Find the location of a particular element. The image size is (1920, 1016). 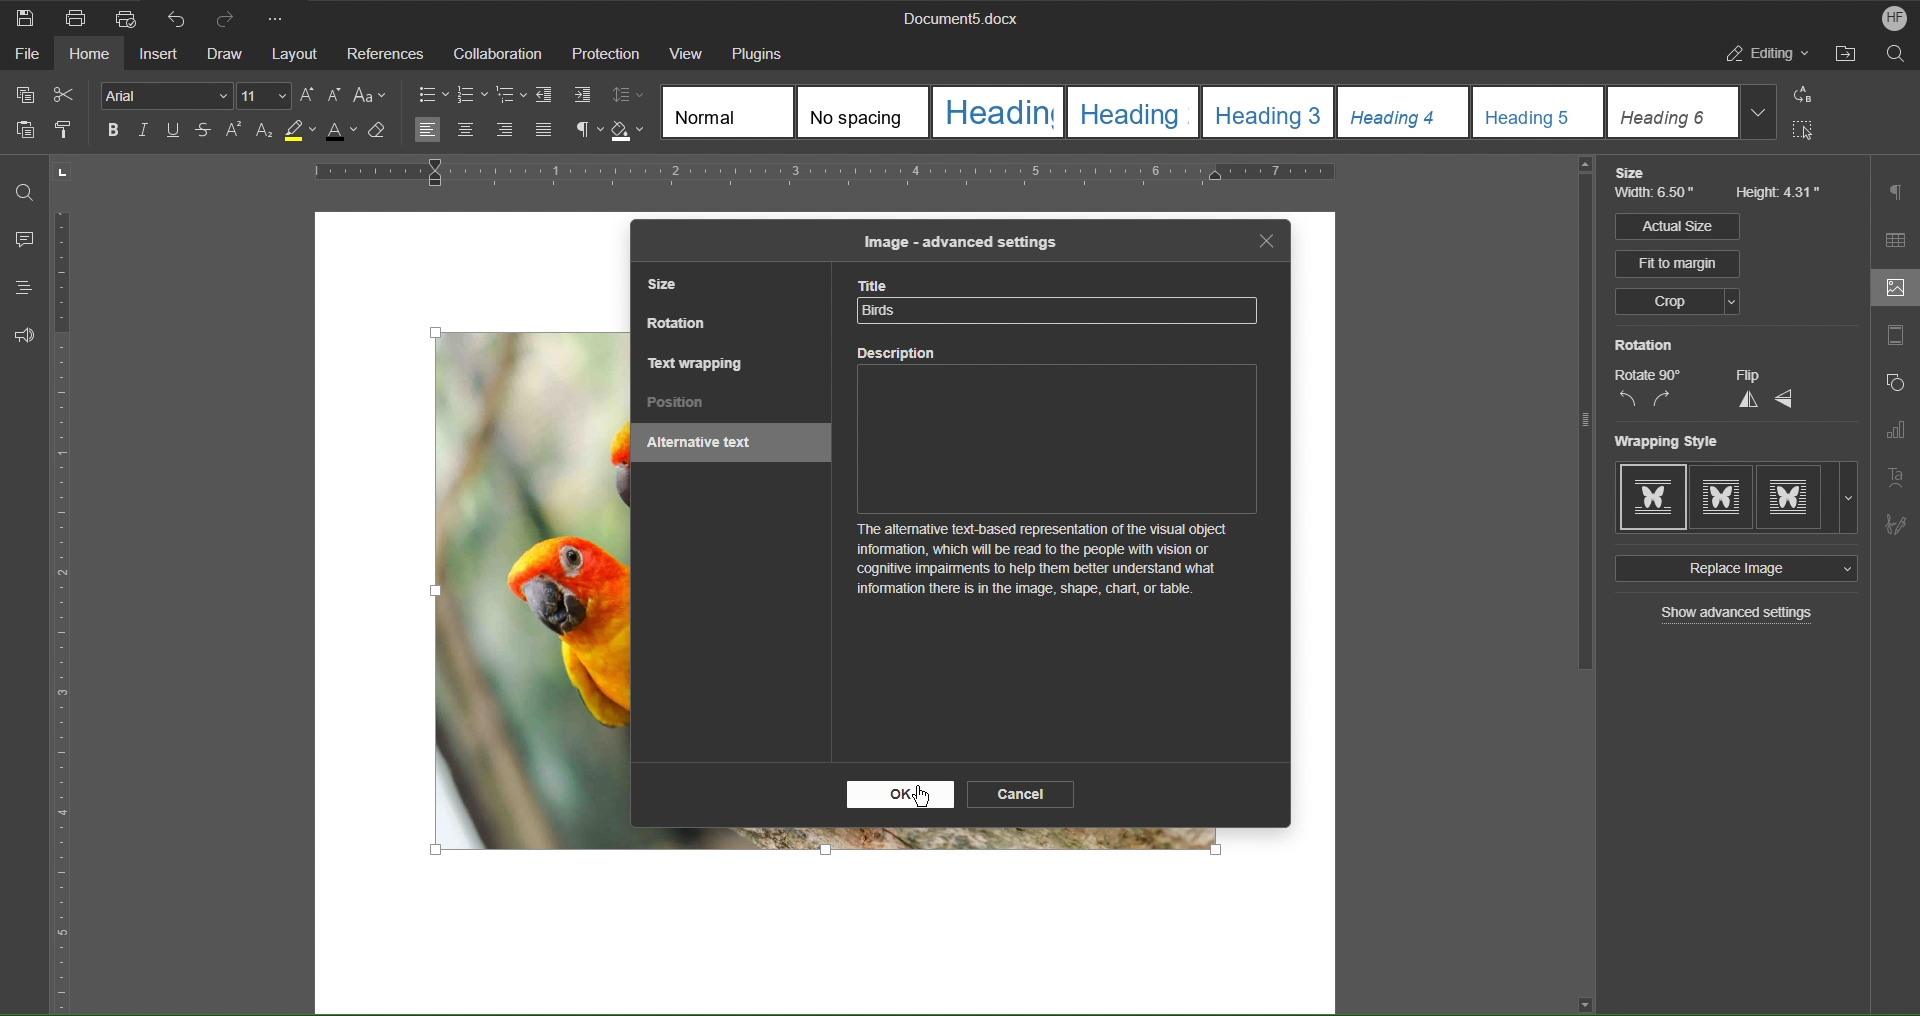

Find is located at coordinates (25, 192).